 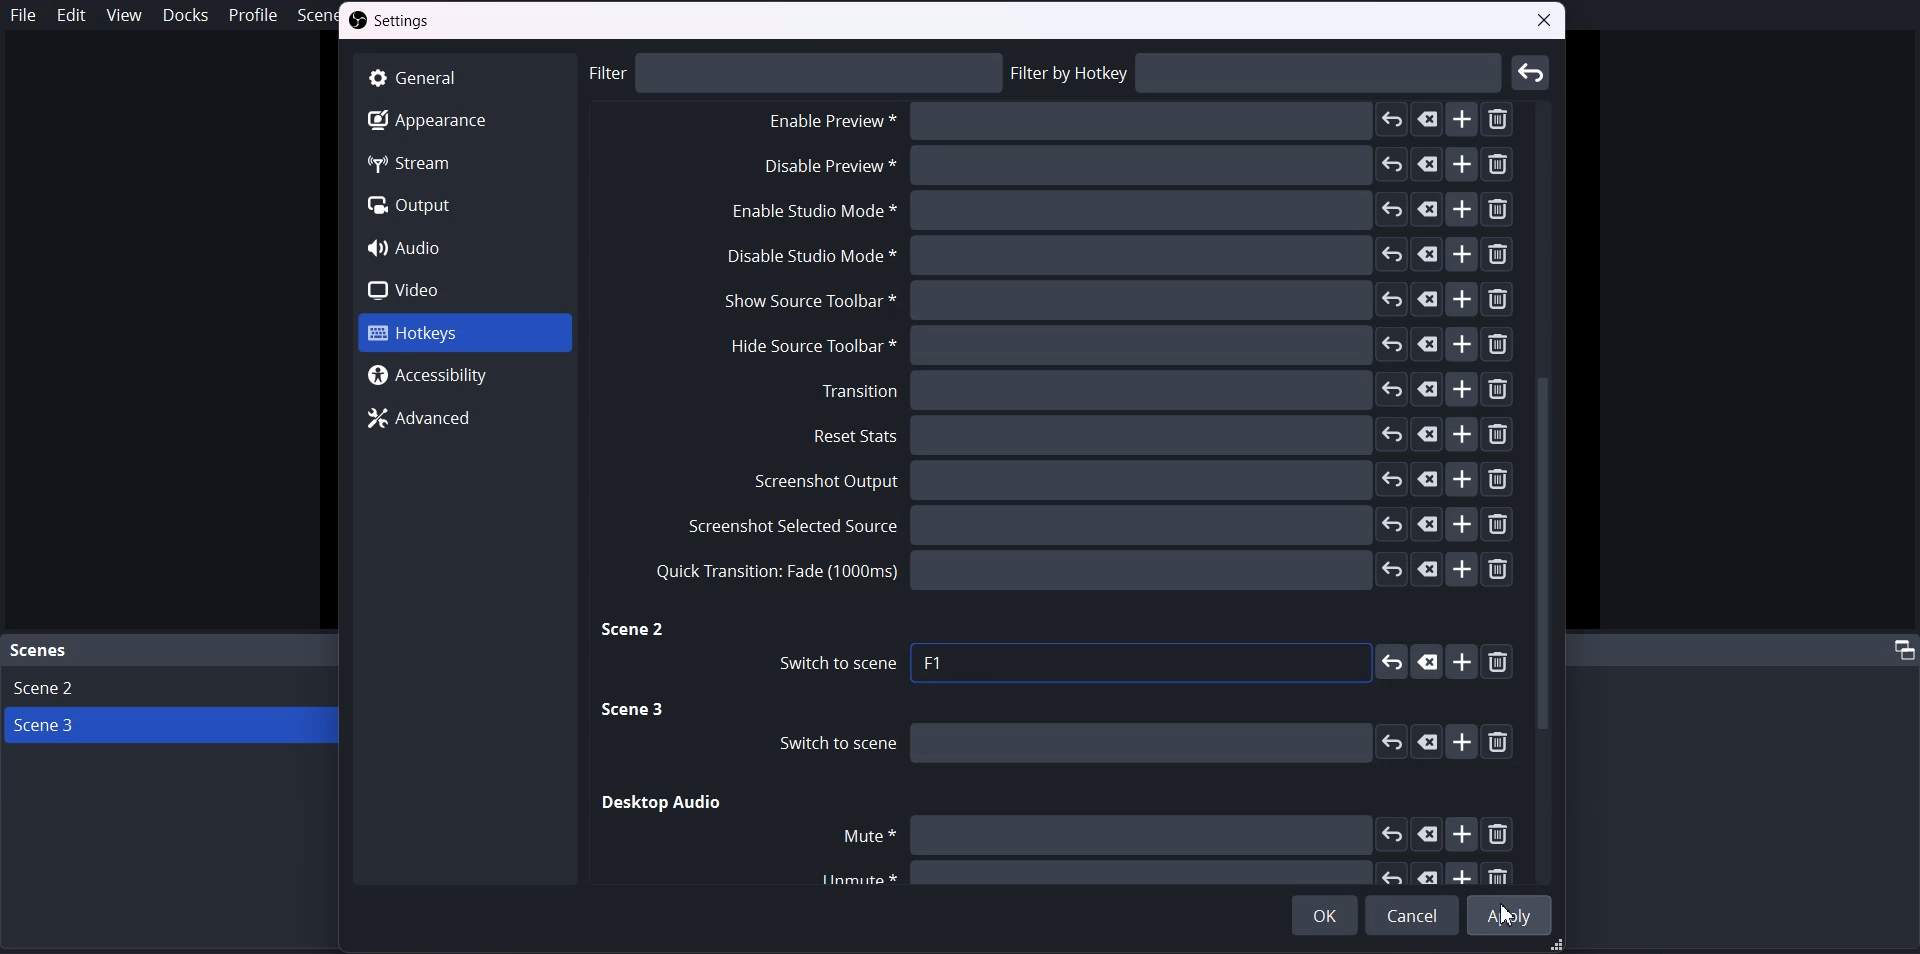 I want to click on adjust tab, so click(x=1901, y=649).